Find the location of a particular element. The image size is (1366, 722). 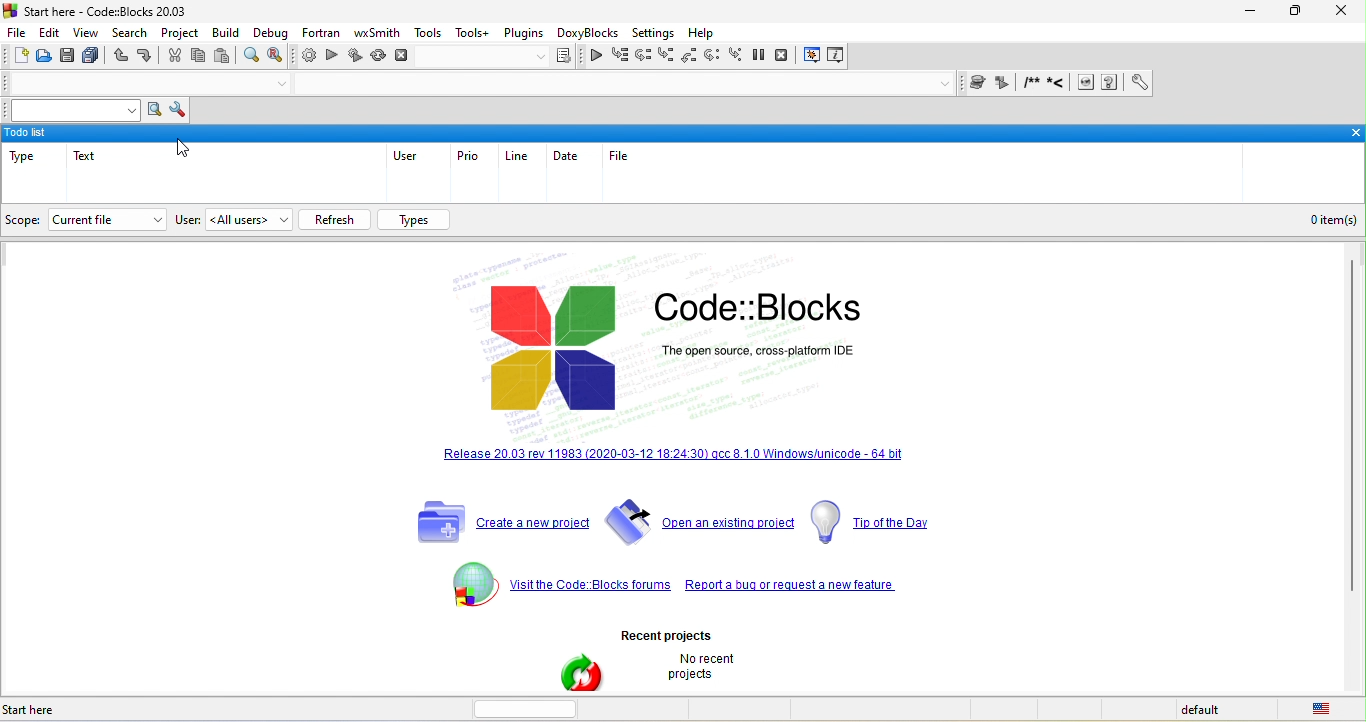

all users  is located at coordinates (248, 220).